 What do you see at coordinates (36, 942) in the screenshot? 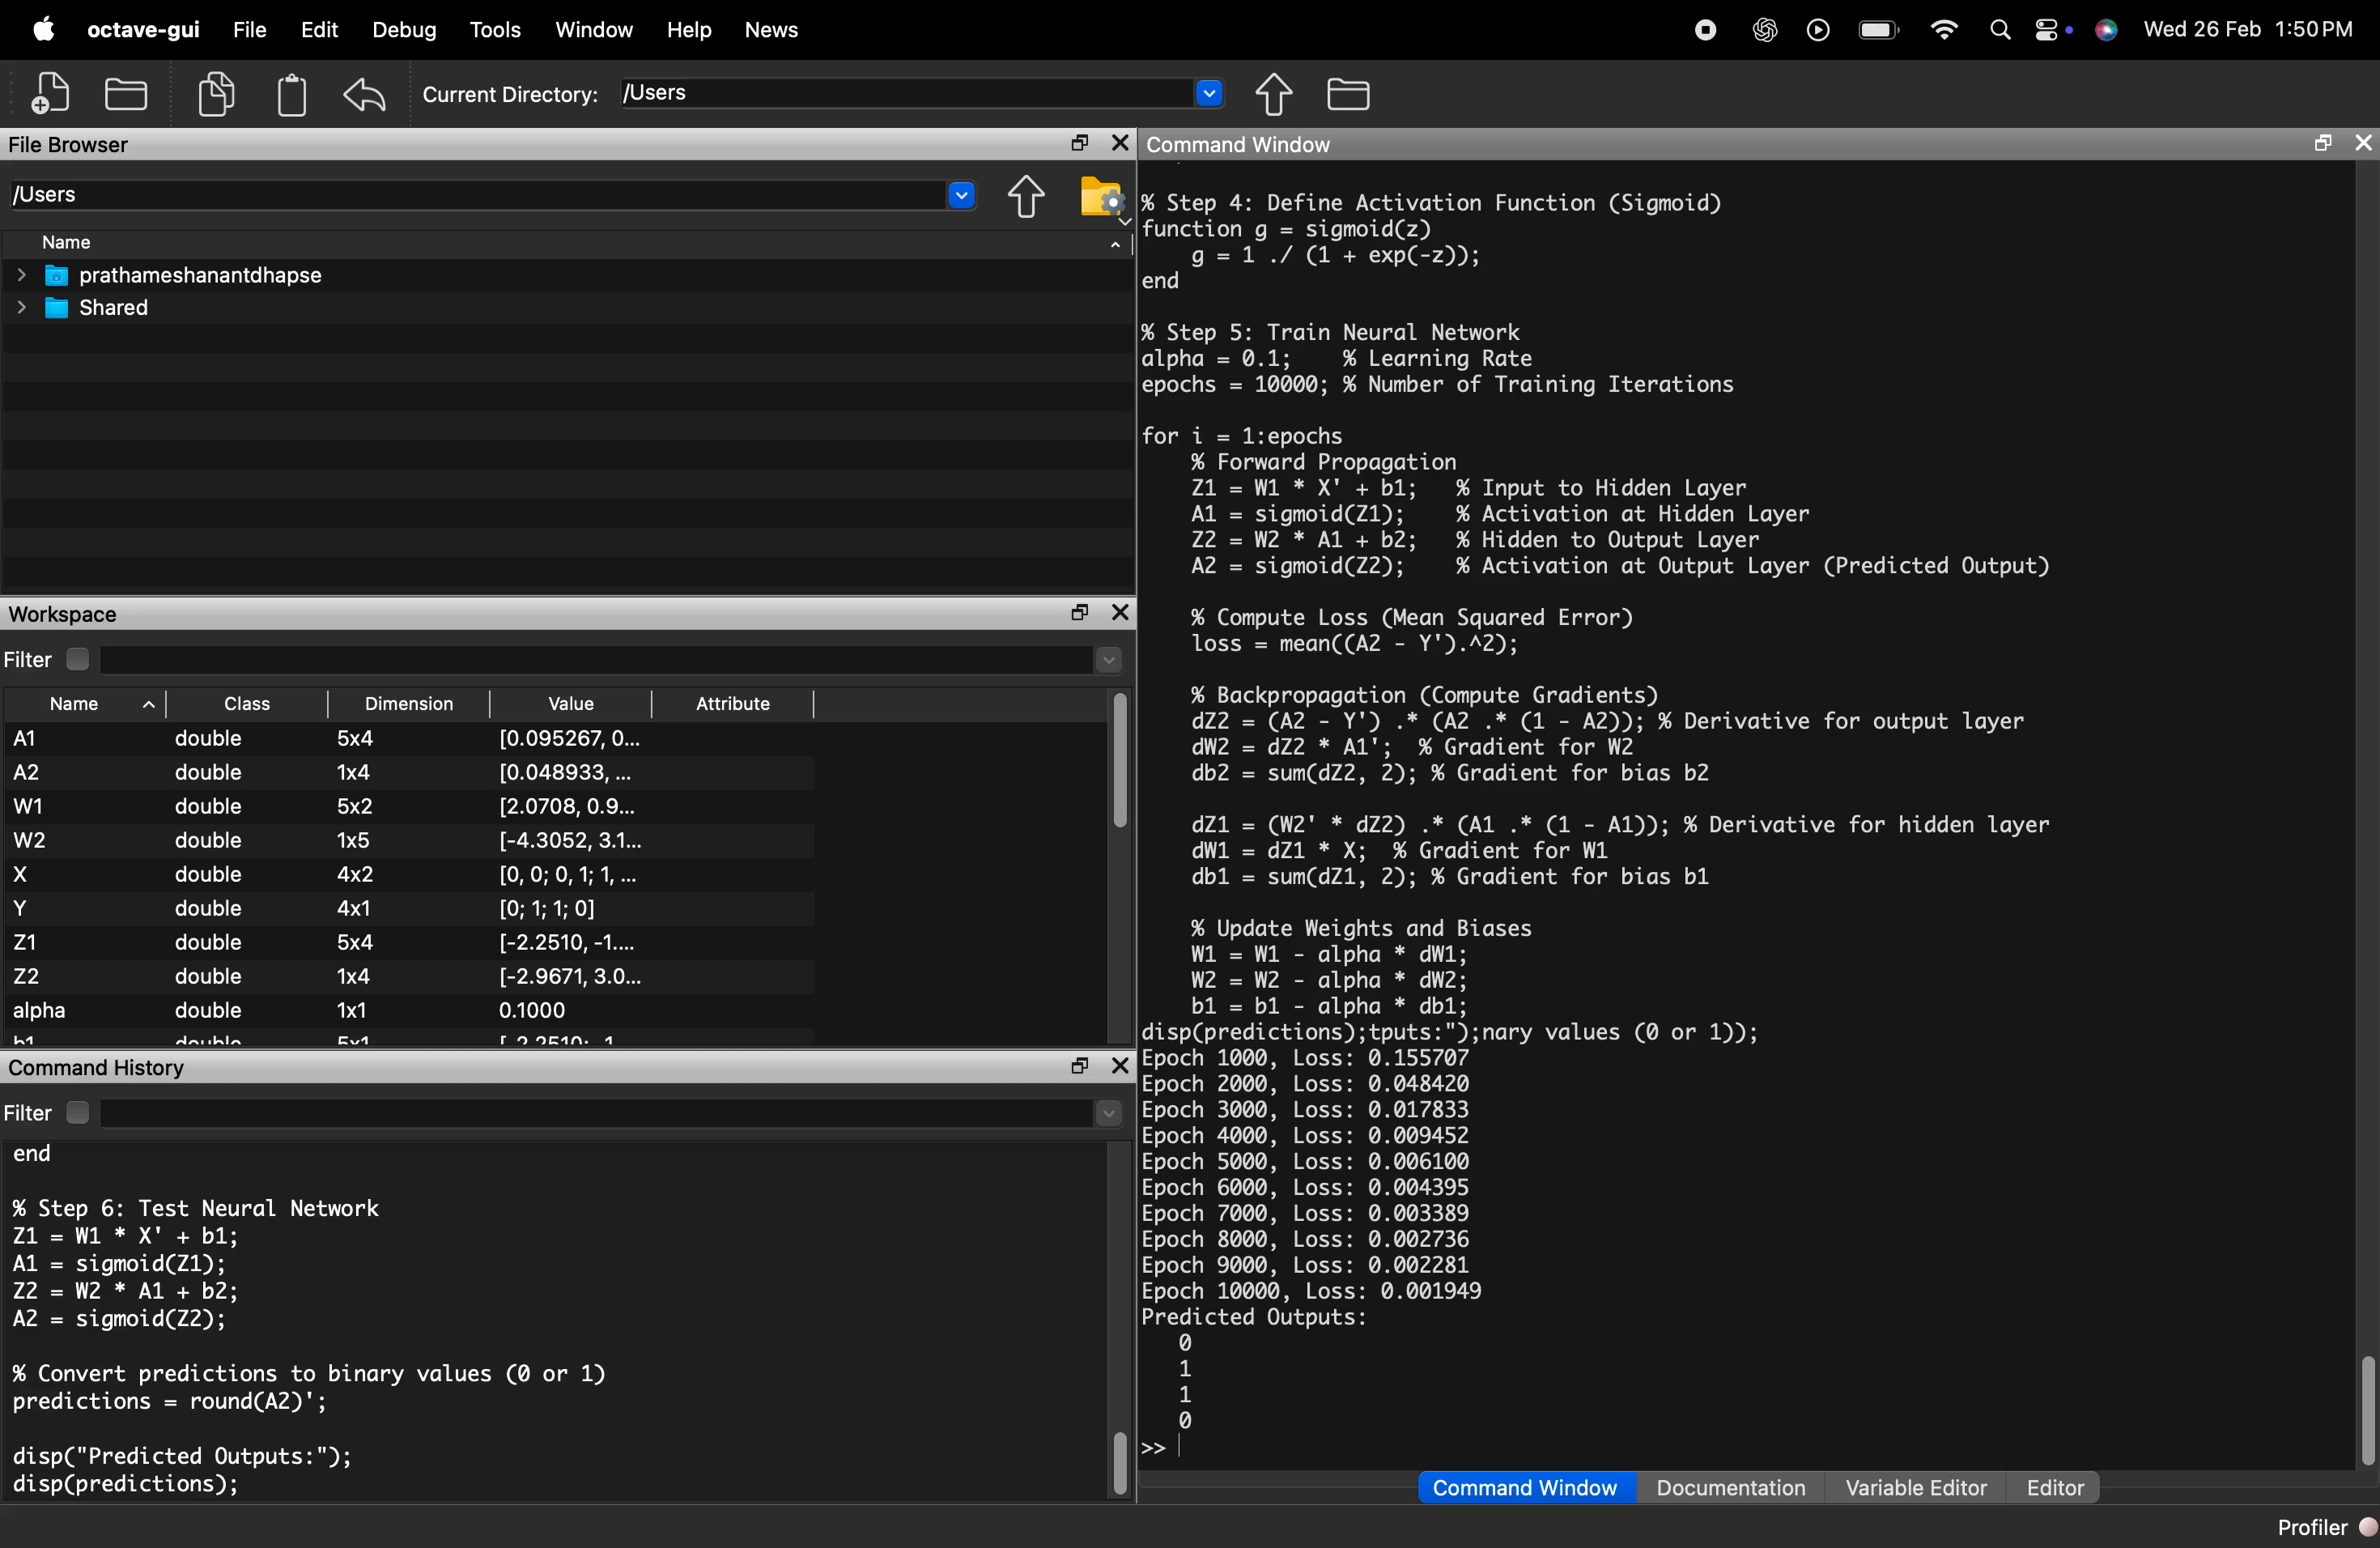
I see `Z1` at bounding box center [36, 942].